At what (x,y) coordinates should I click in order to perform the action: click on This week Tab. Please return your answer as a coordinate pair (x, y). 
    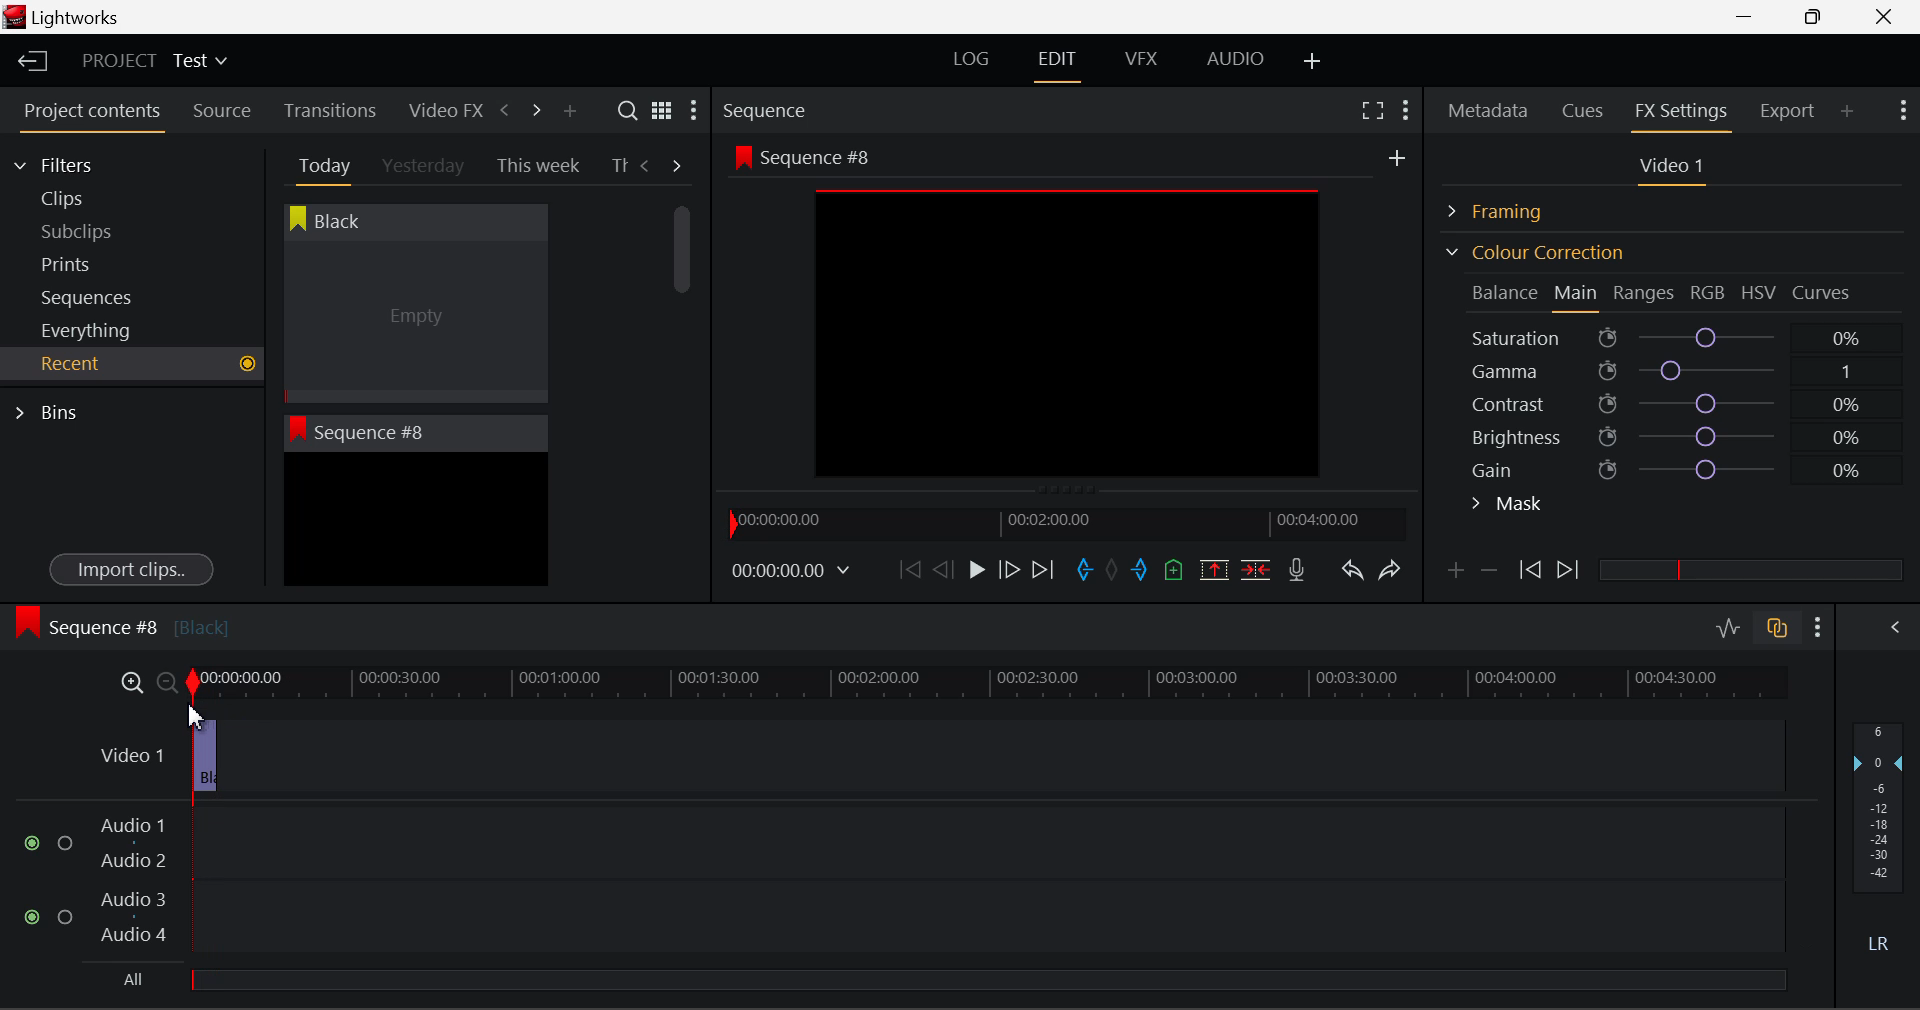
    Looking at the image, I should click on (536, 166).